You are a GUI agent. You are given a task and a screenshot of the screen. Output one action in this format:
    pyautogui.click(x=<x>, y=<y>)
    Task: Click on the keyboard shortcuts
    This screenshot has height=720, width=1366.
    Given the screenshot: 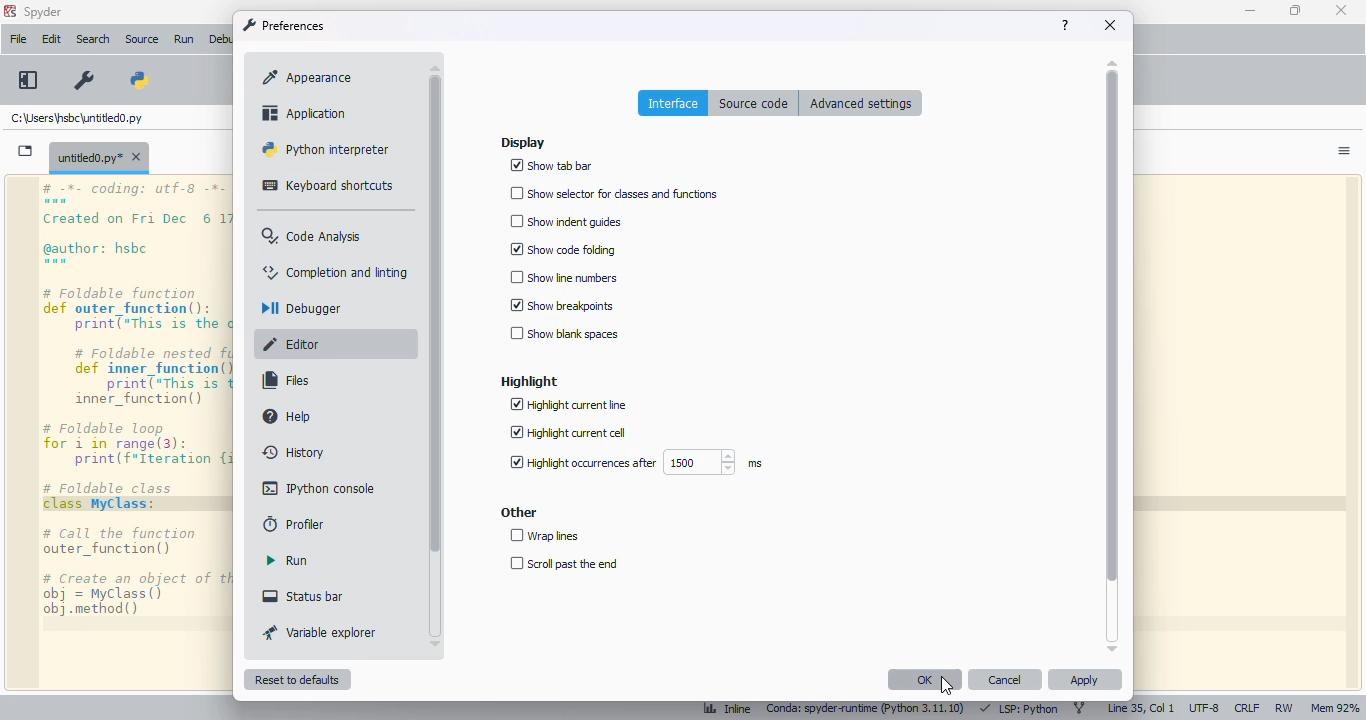 What is the action you would take?
    pyautogui.click(x=330, y=185)
    